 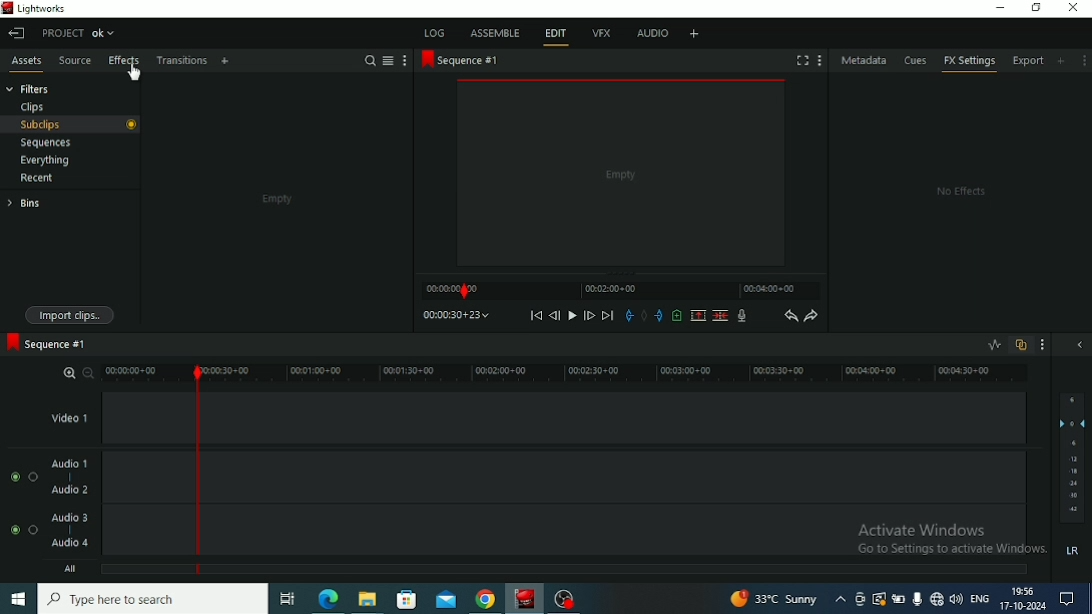 What do you see at coordinates (18, 600) in the screenshot?
I see `Windows` at bounding box center [18, 600].